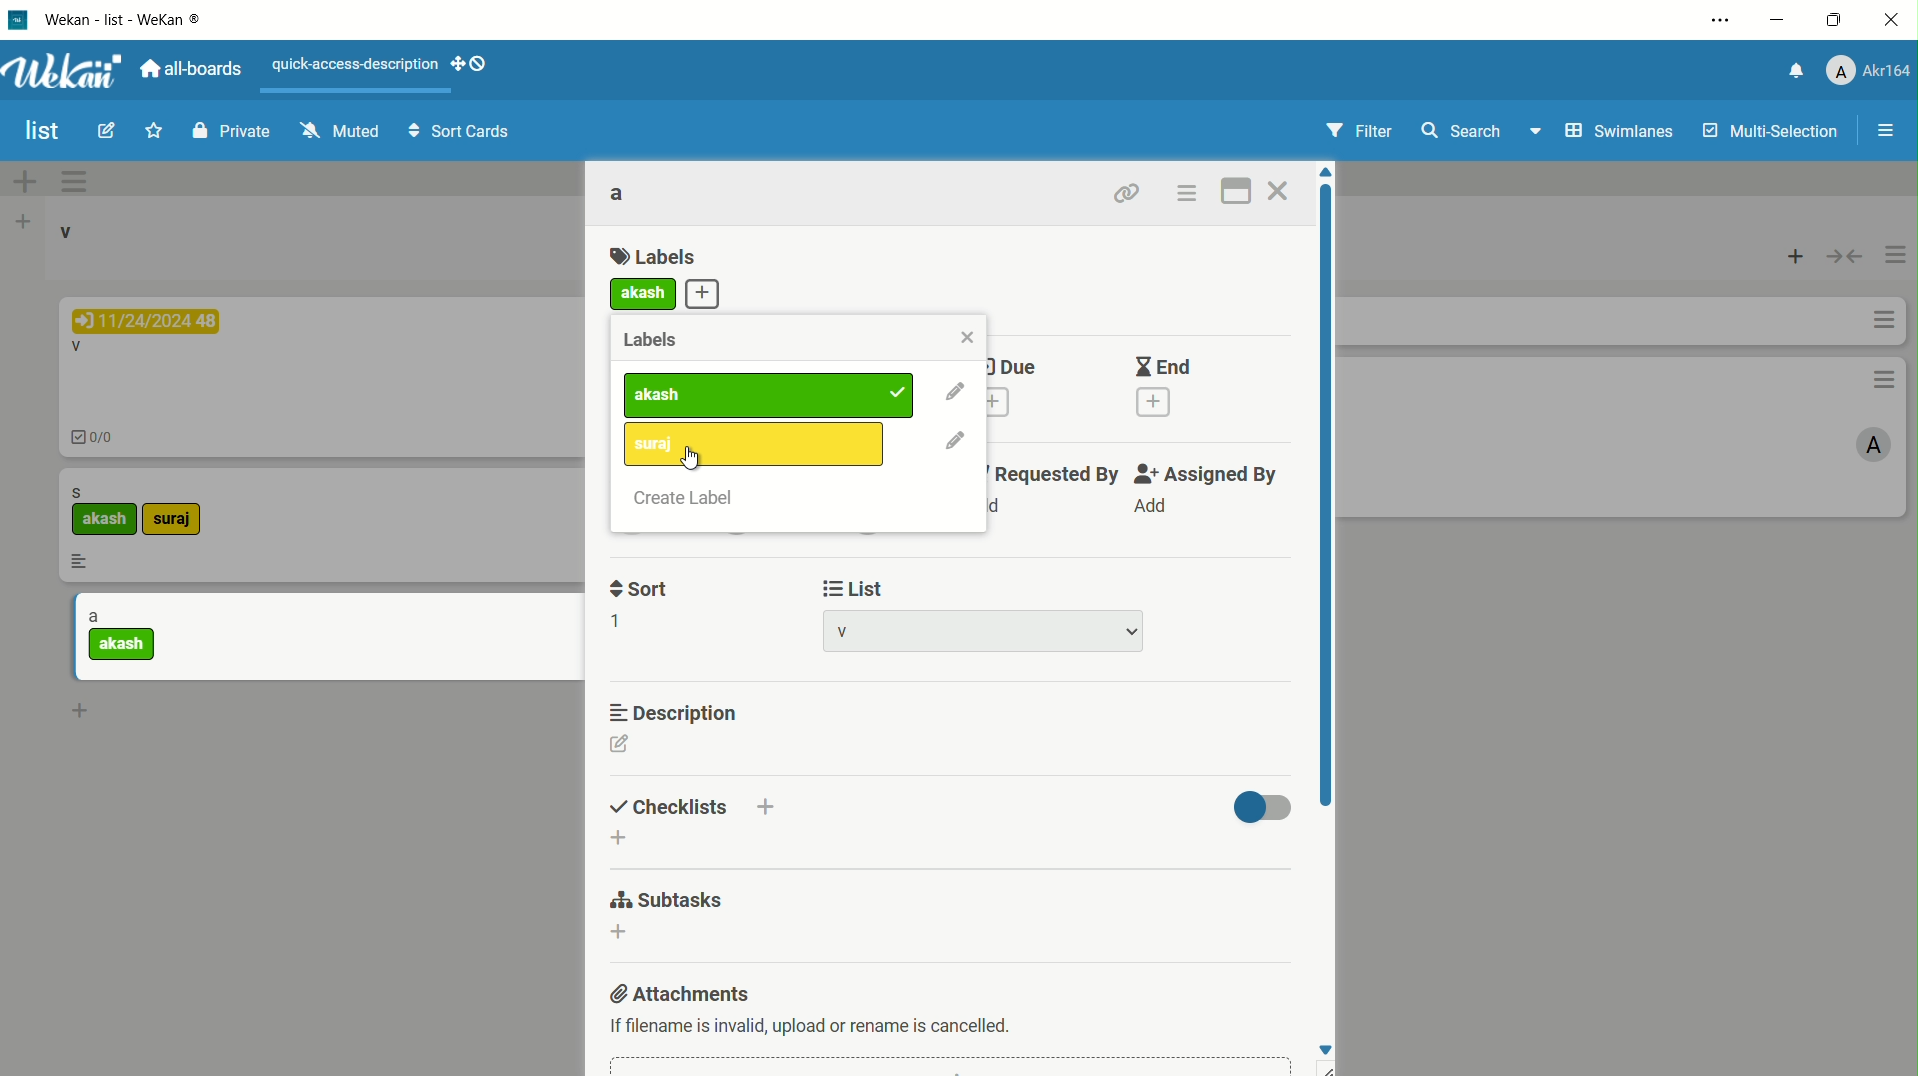 This screenshot has width=1918, height=1076. What do you see at coordinates (1884, 317) in the screenshot?
I see `options` at bounding box center [1884, 317].